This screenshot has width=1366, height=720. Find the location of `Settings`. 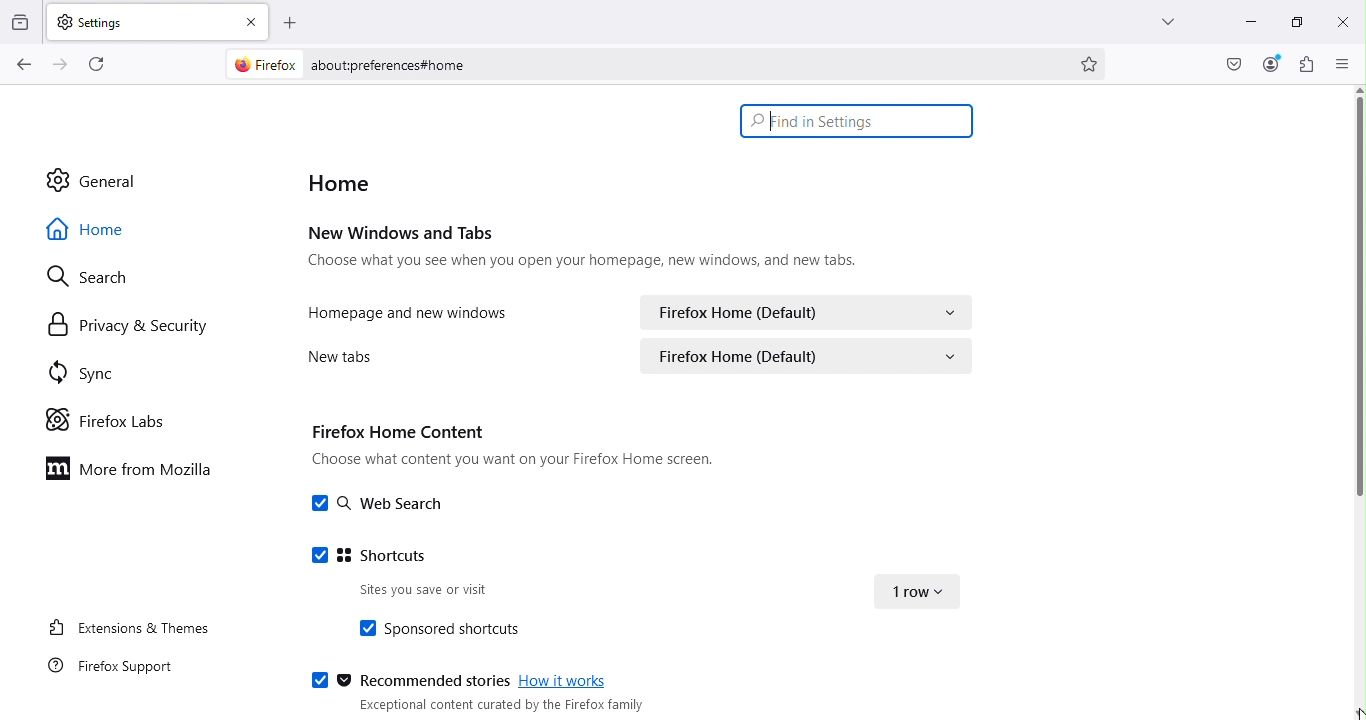

Settings is located at coordinates (138, 20).